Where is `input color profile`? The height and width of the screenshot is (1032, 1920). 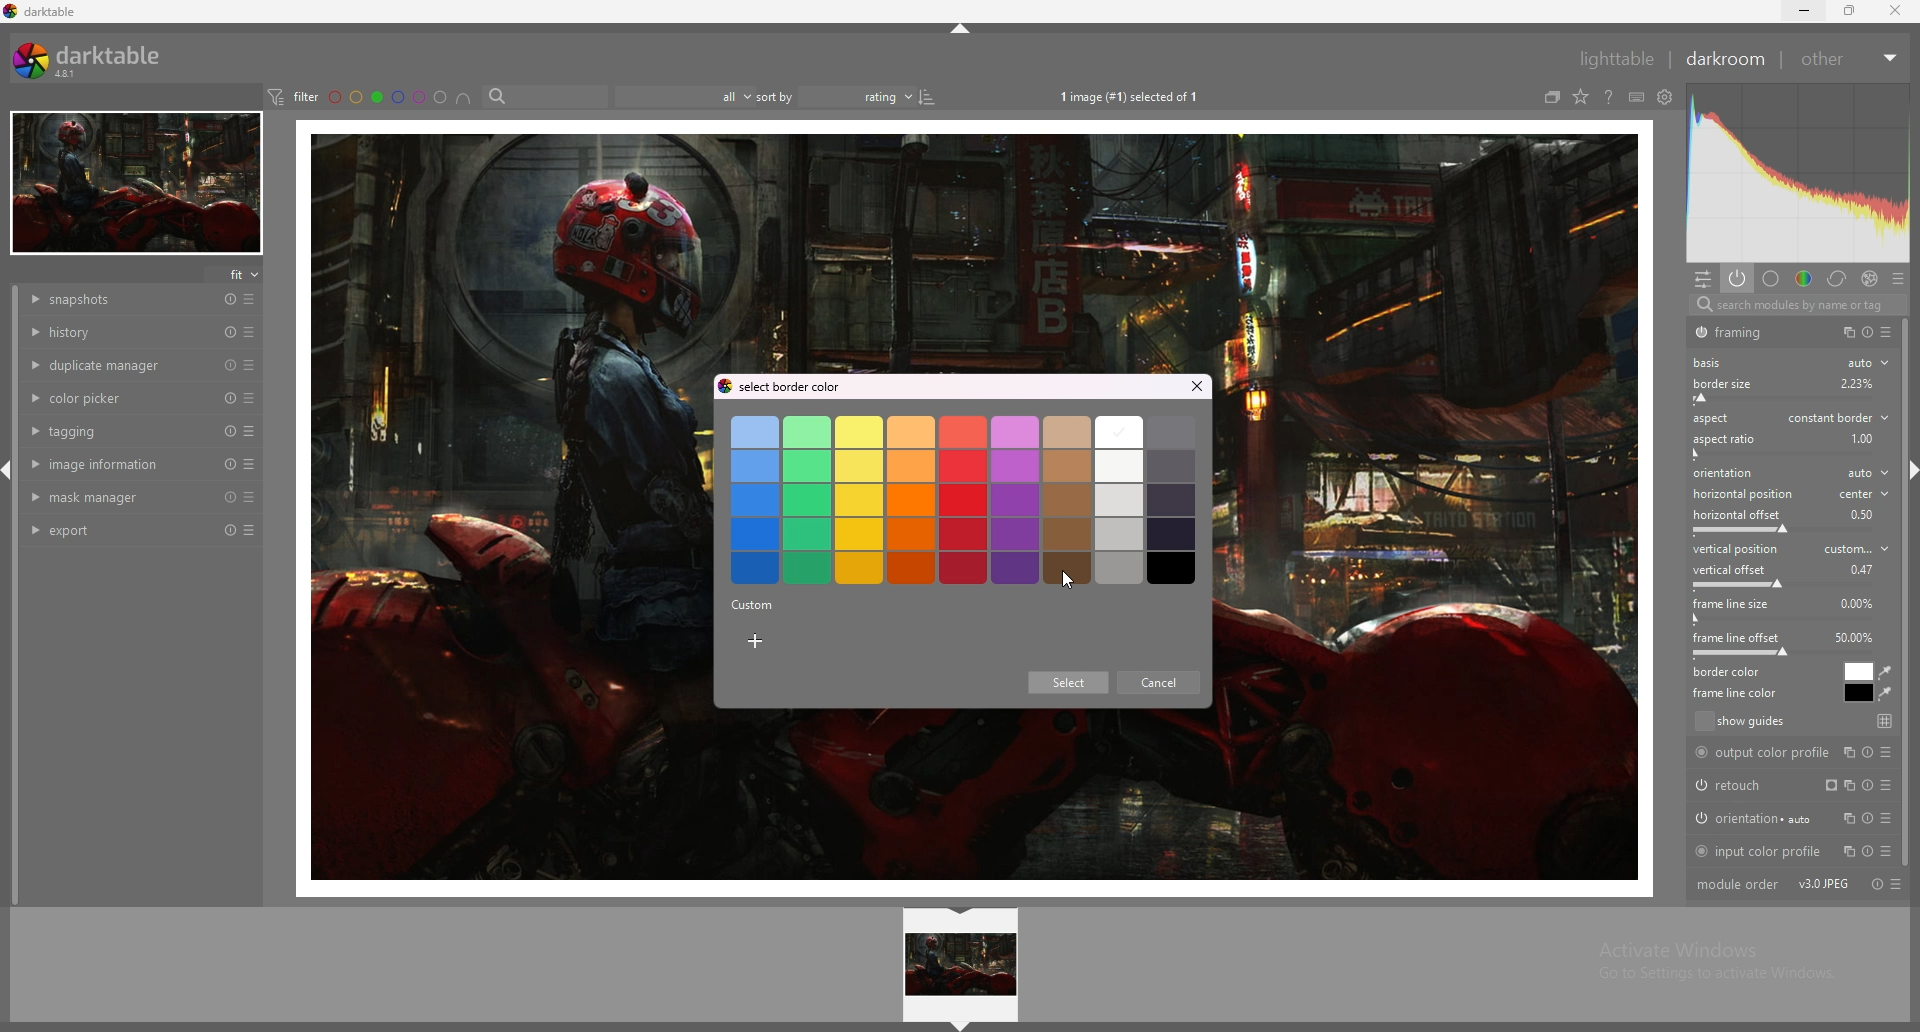 input color profile is located at coordinates (1796, 849).